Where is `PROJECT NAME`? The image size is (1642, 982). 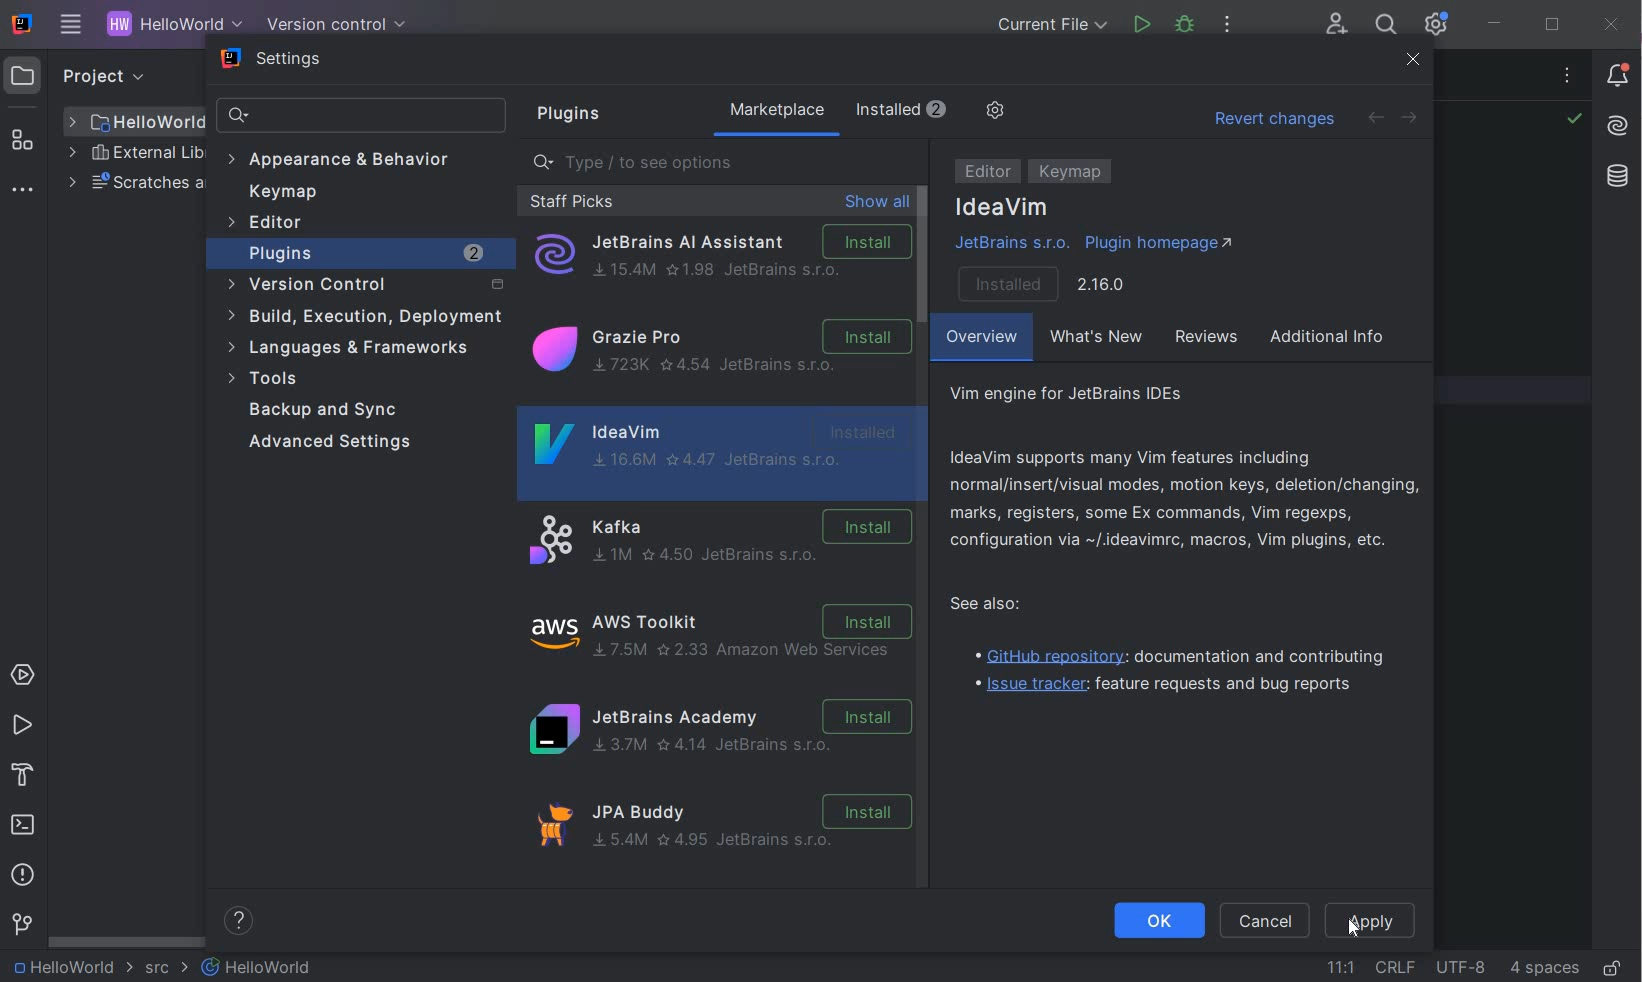
PROJECT NAME is located at coordinates (70, 968).